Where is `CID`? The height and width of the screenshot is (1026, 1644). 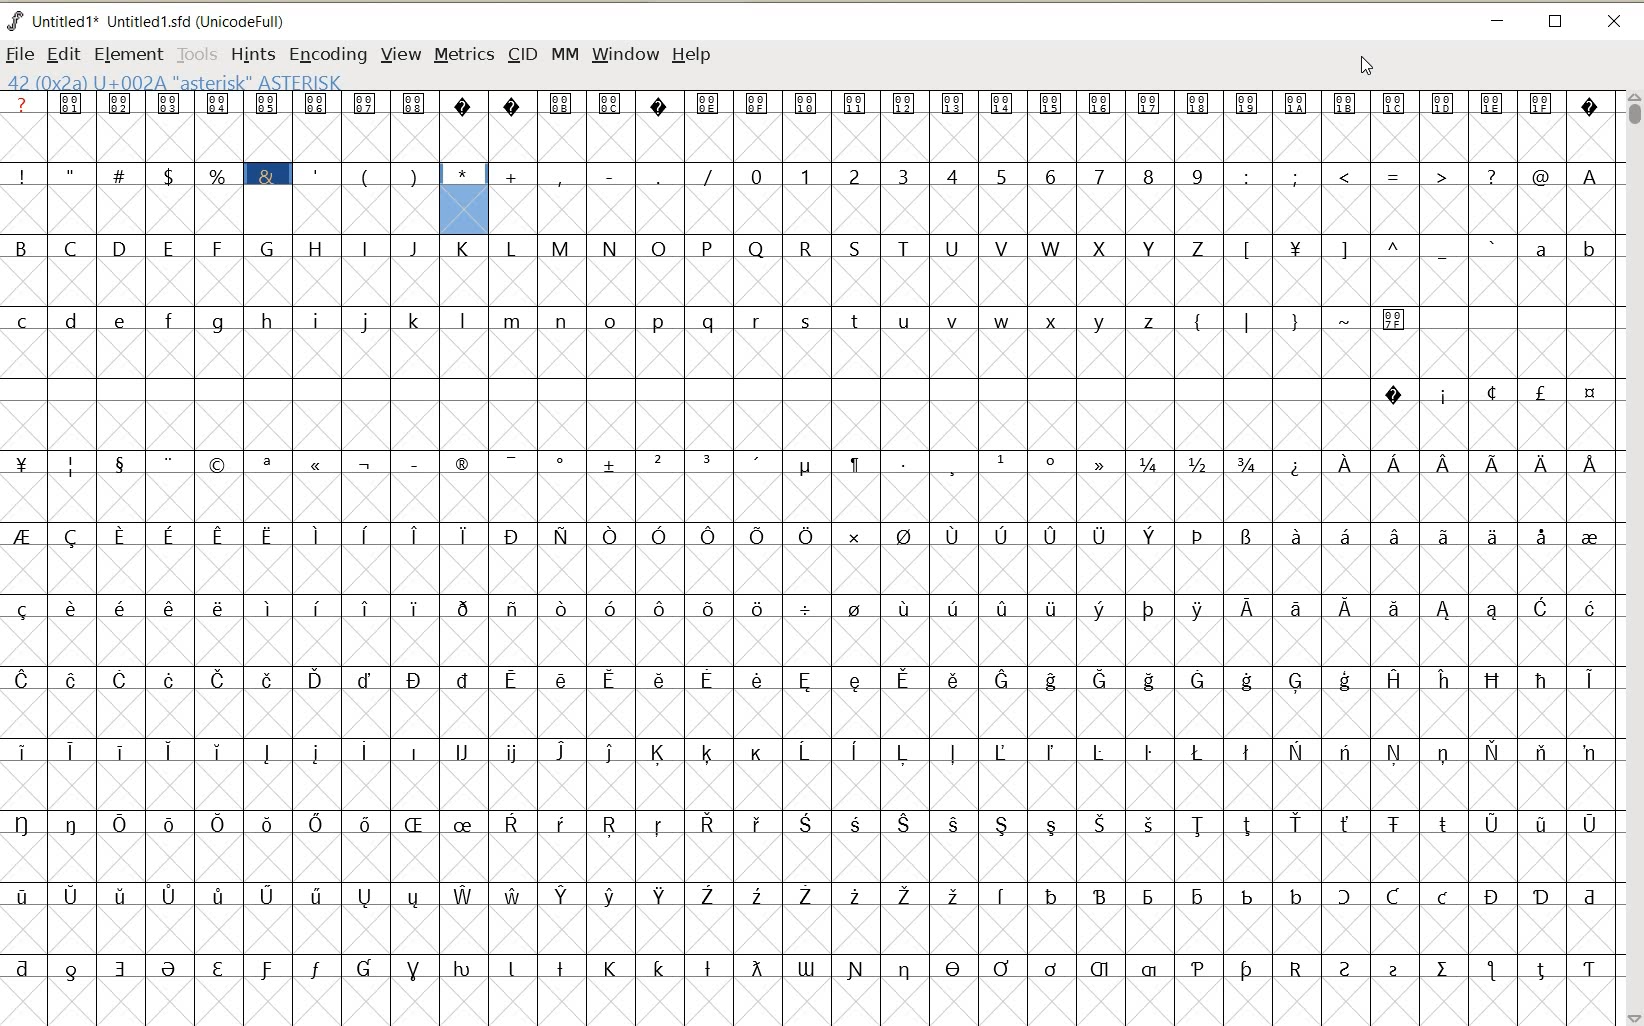
CID is located at coordinates (520, 54).